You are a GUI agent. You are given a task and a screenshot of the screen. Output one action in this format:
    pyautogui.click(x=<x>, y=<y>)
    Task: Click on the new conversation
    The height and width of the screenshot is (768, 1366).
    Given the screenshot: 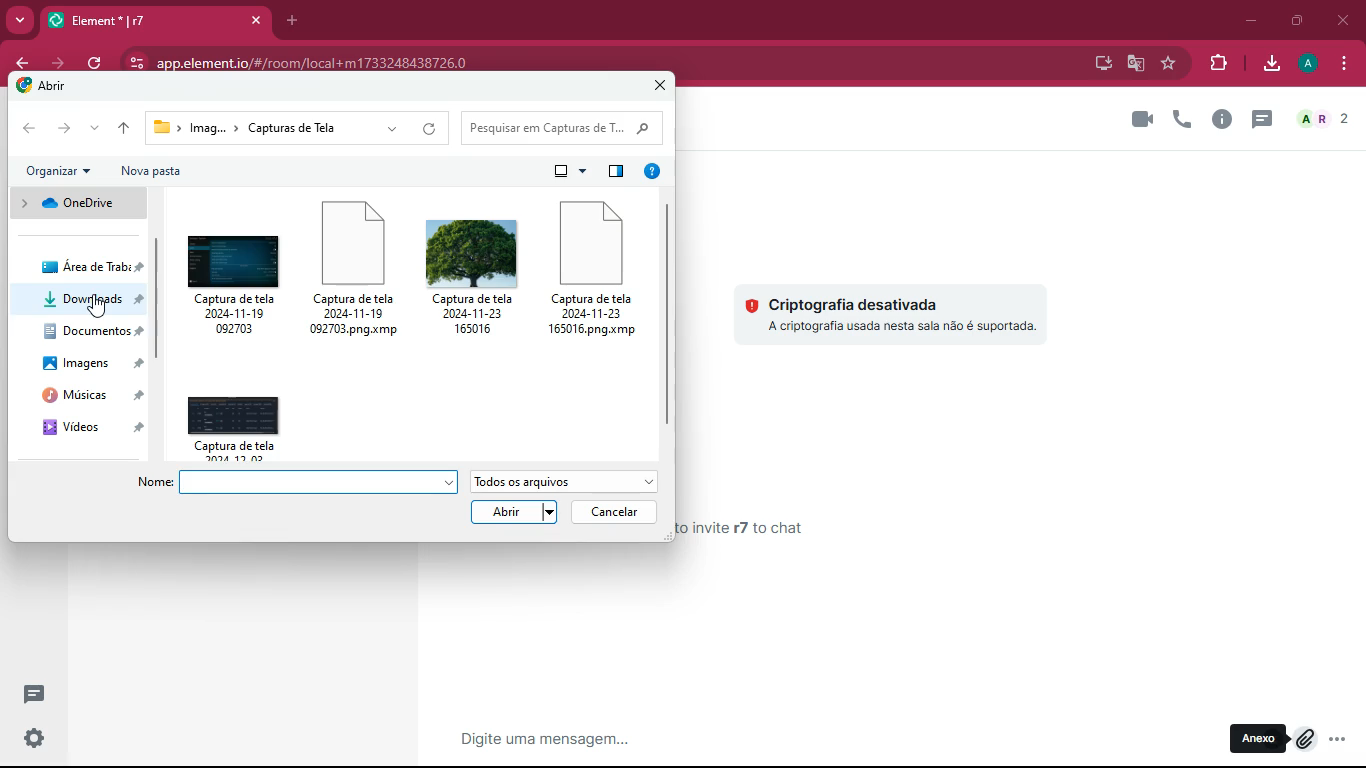 What is the action you would take?
    pyautogui.click(x=37, y=696)
    